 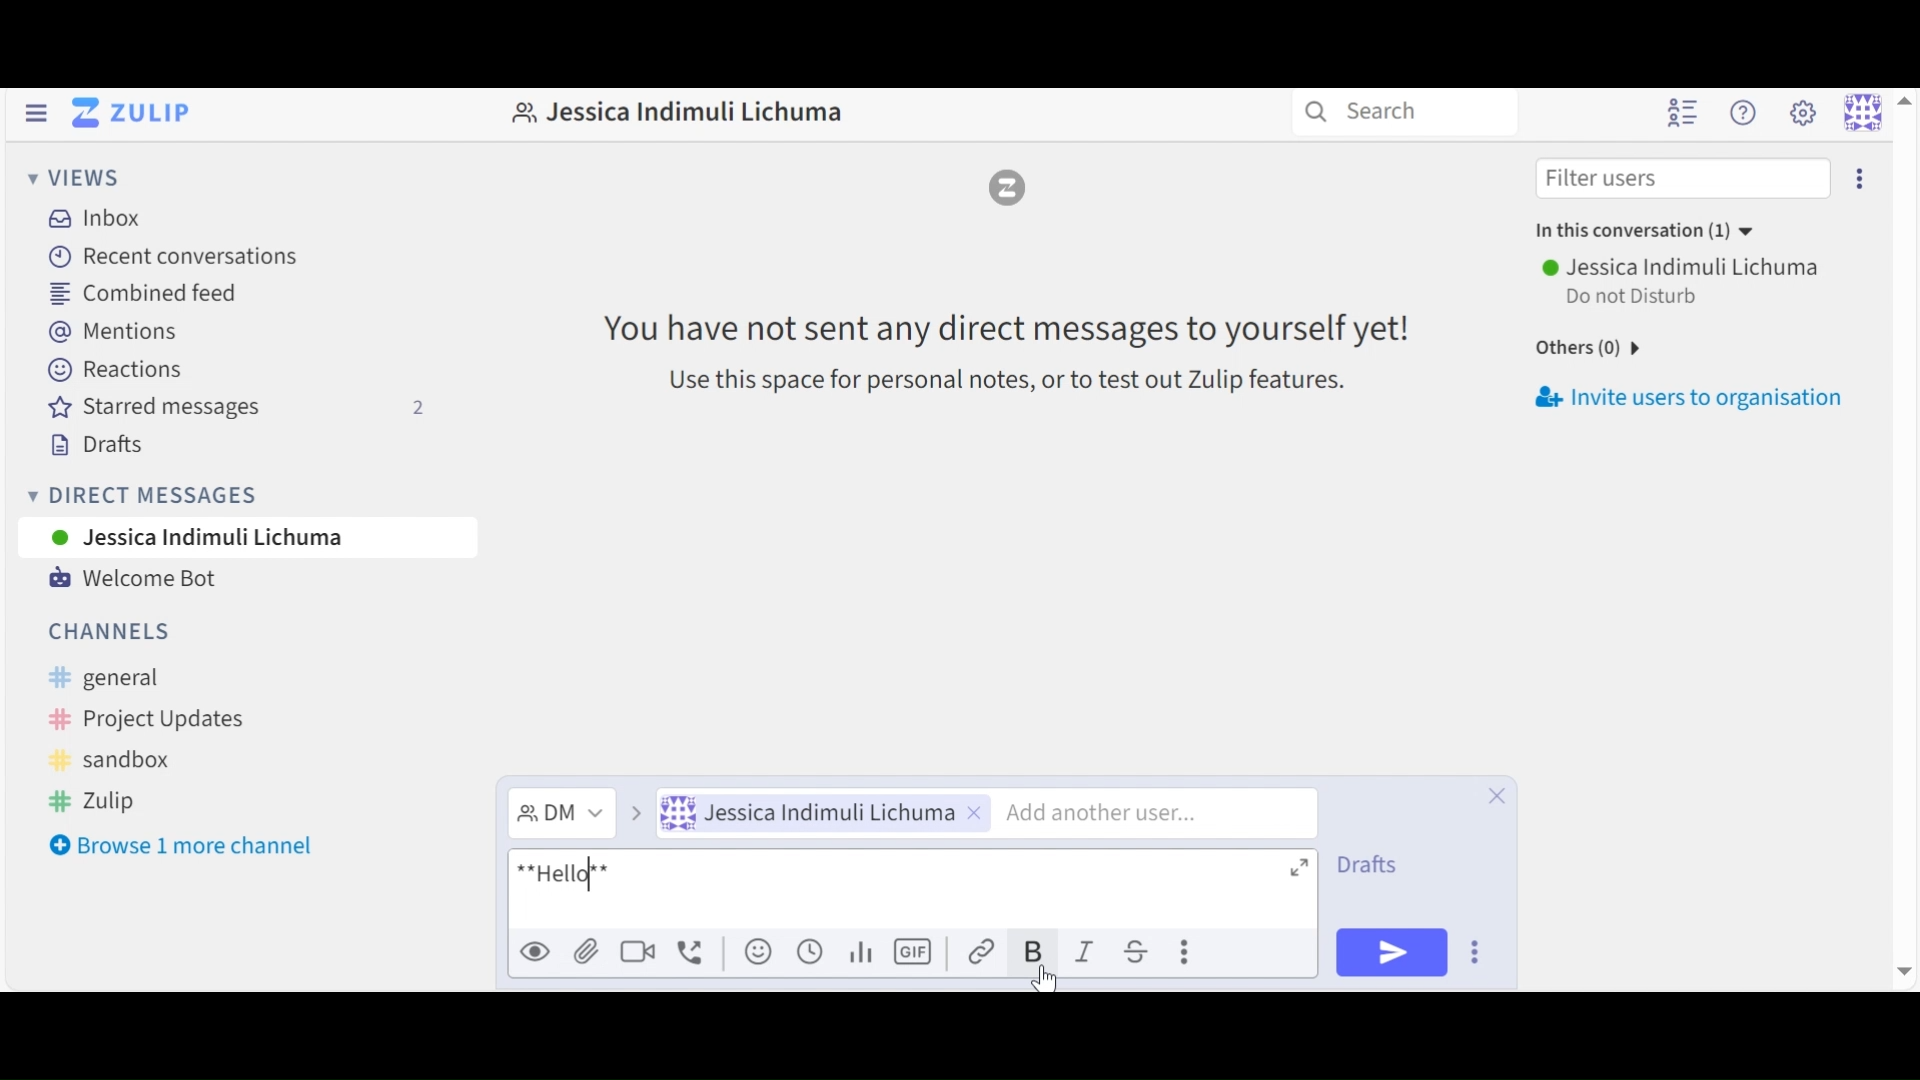 What do you see at coordinates (1679, 114) in the screenshot?
I see `Hide user list` at bounding box center [1679, 114].